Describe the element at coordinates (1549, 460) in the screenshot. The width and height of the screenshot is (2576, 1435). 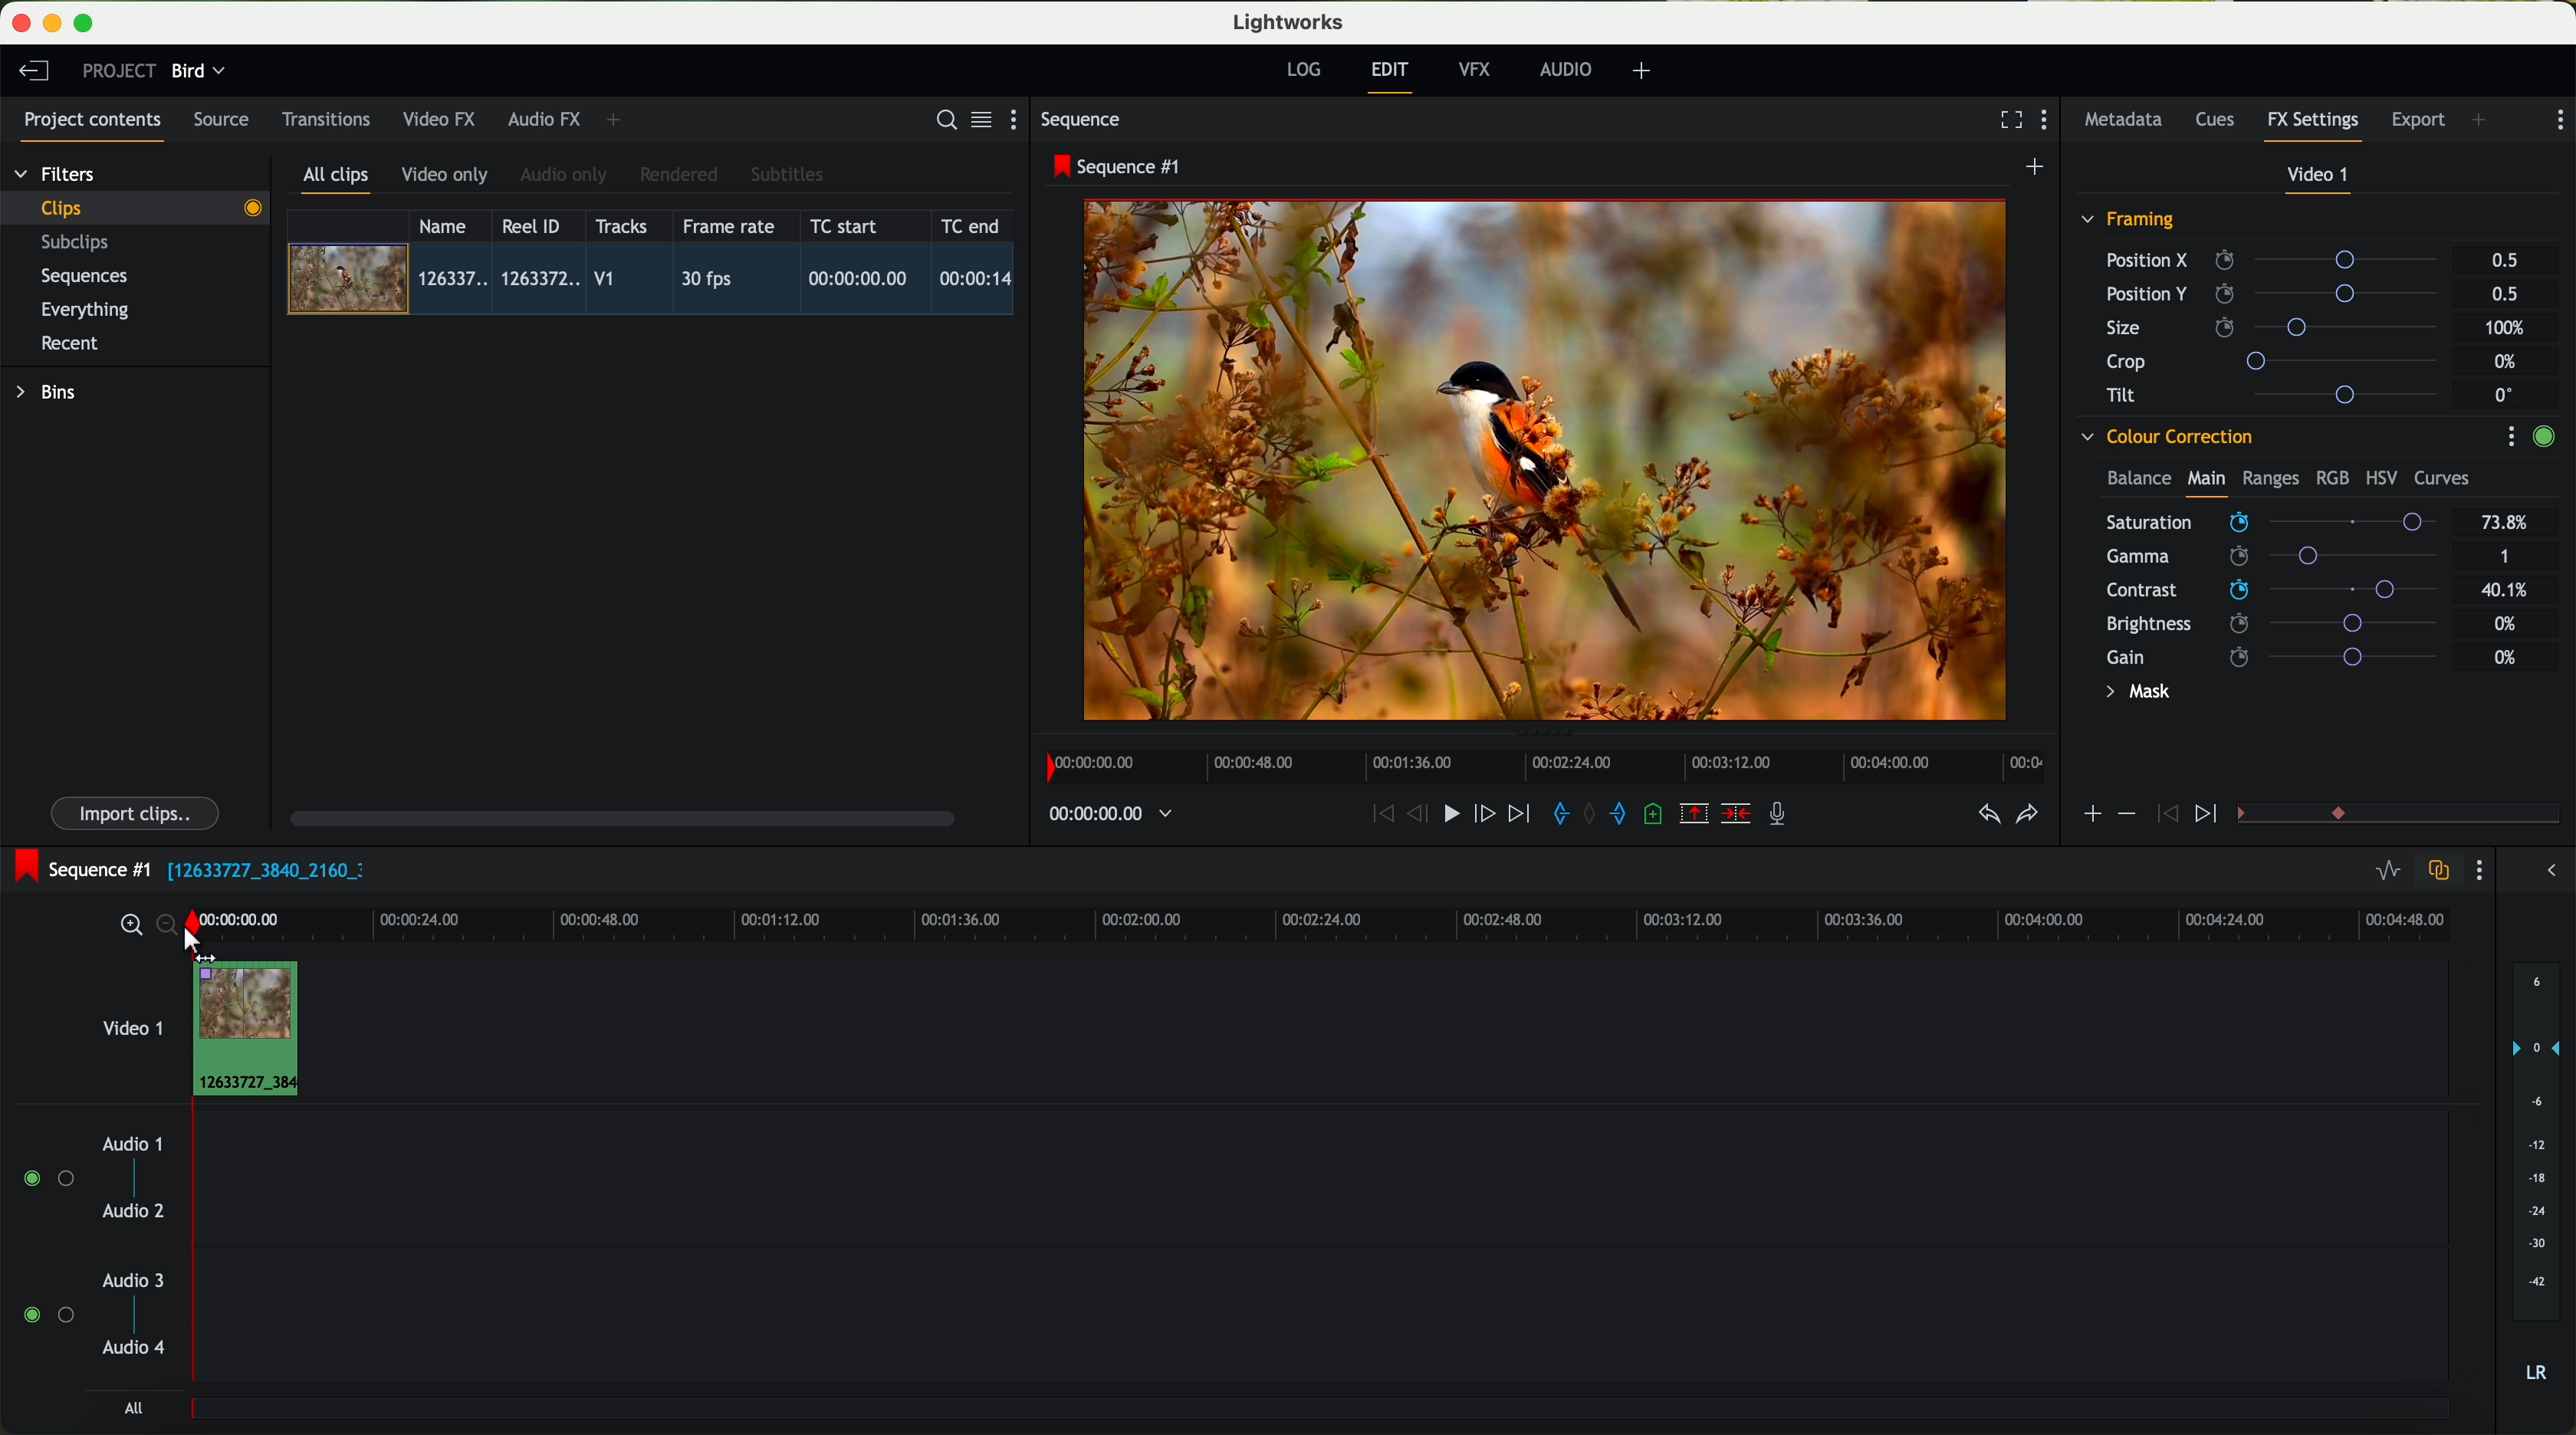
I see `applied effect` at that location.